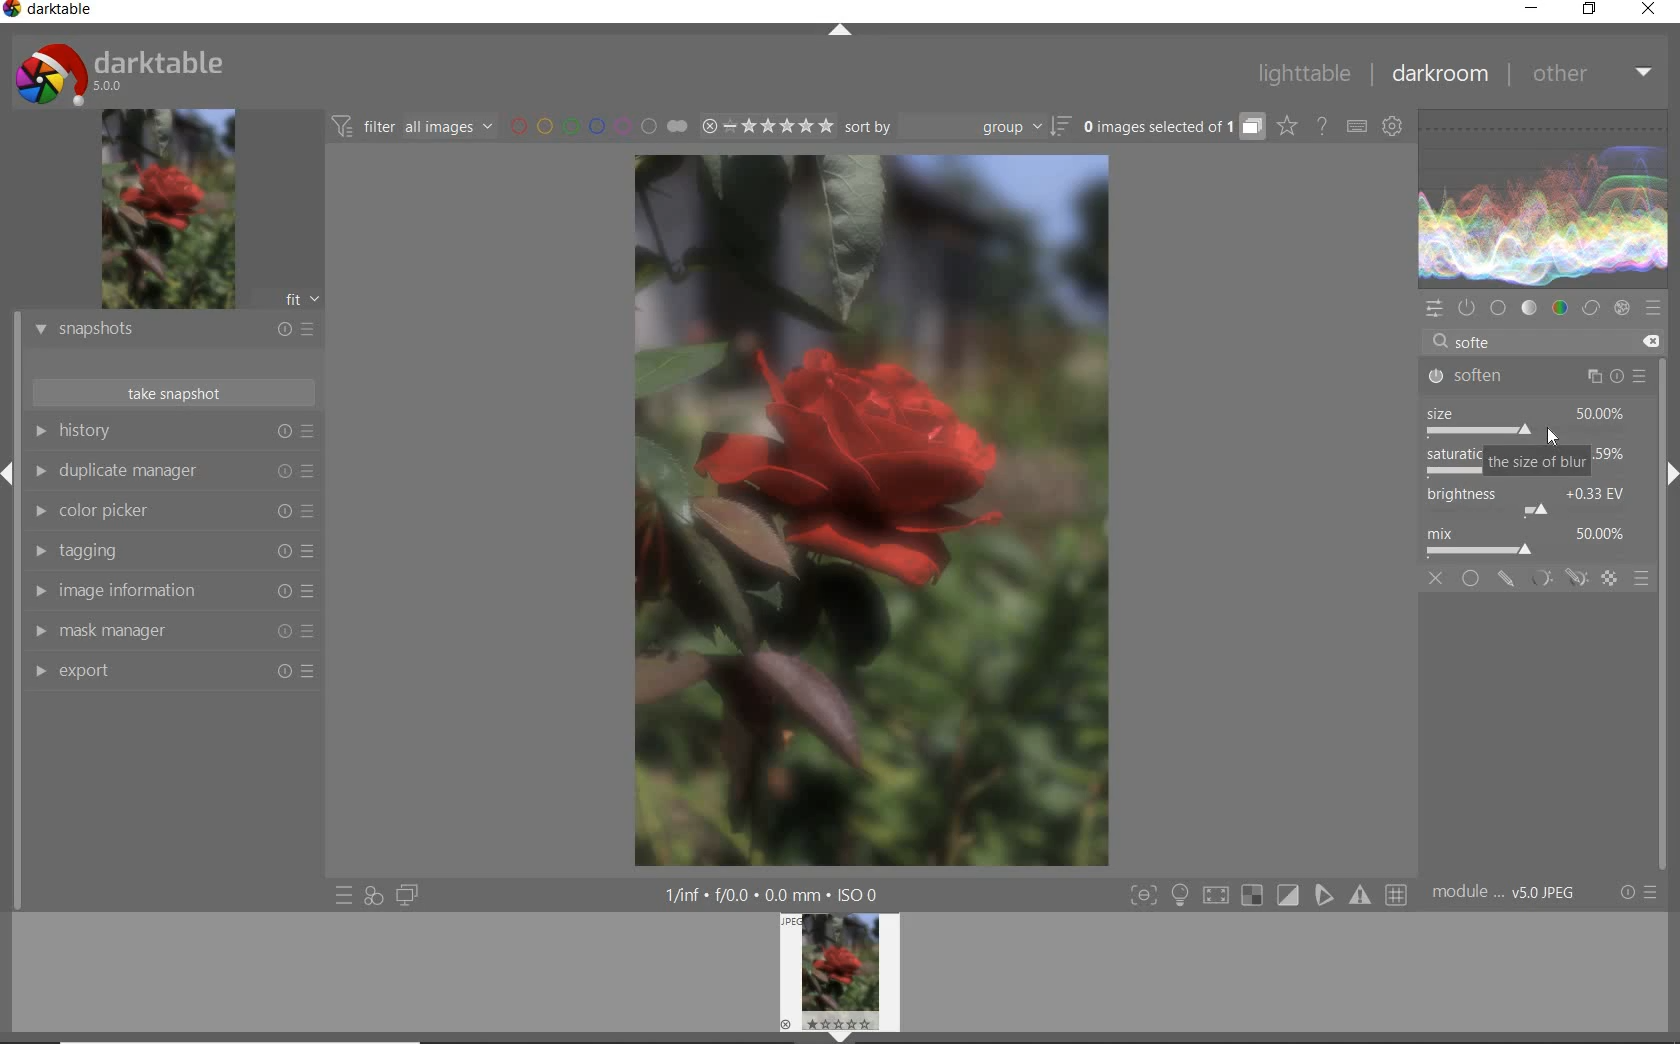 The width and height of the screenshot is (1680, 1044). I want to click on the size of blur, so click(1537, 462).